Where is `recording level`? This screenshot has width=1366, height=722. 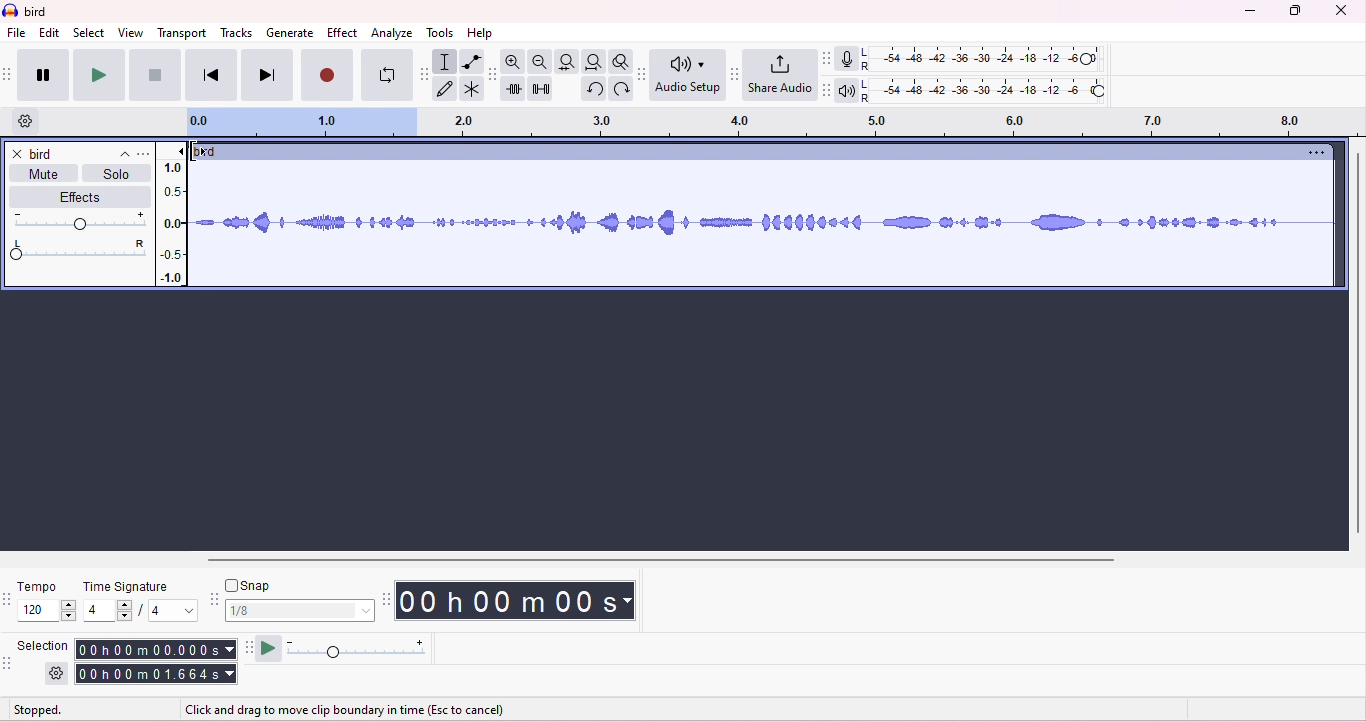
recording level is located at coordinates (983, 59).